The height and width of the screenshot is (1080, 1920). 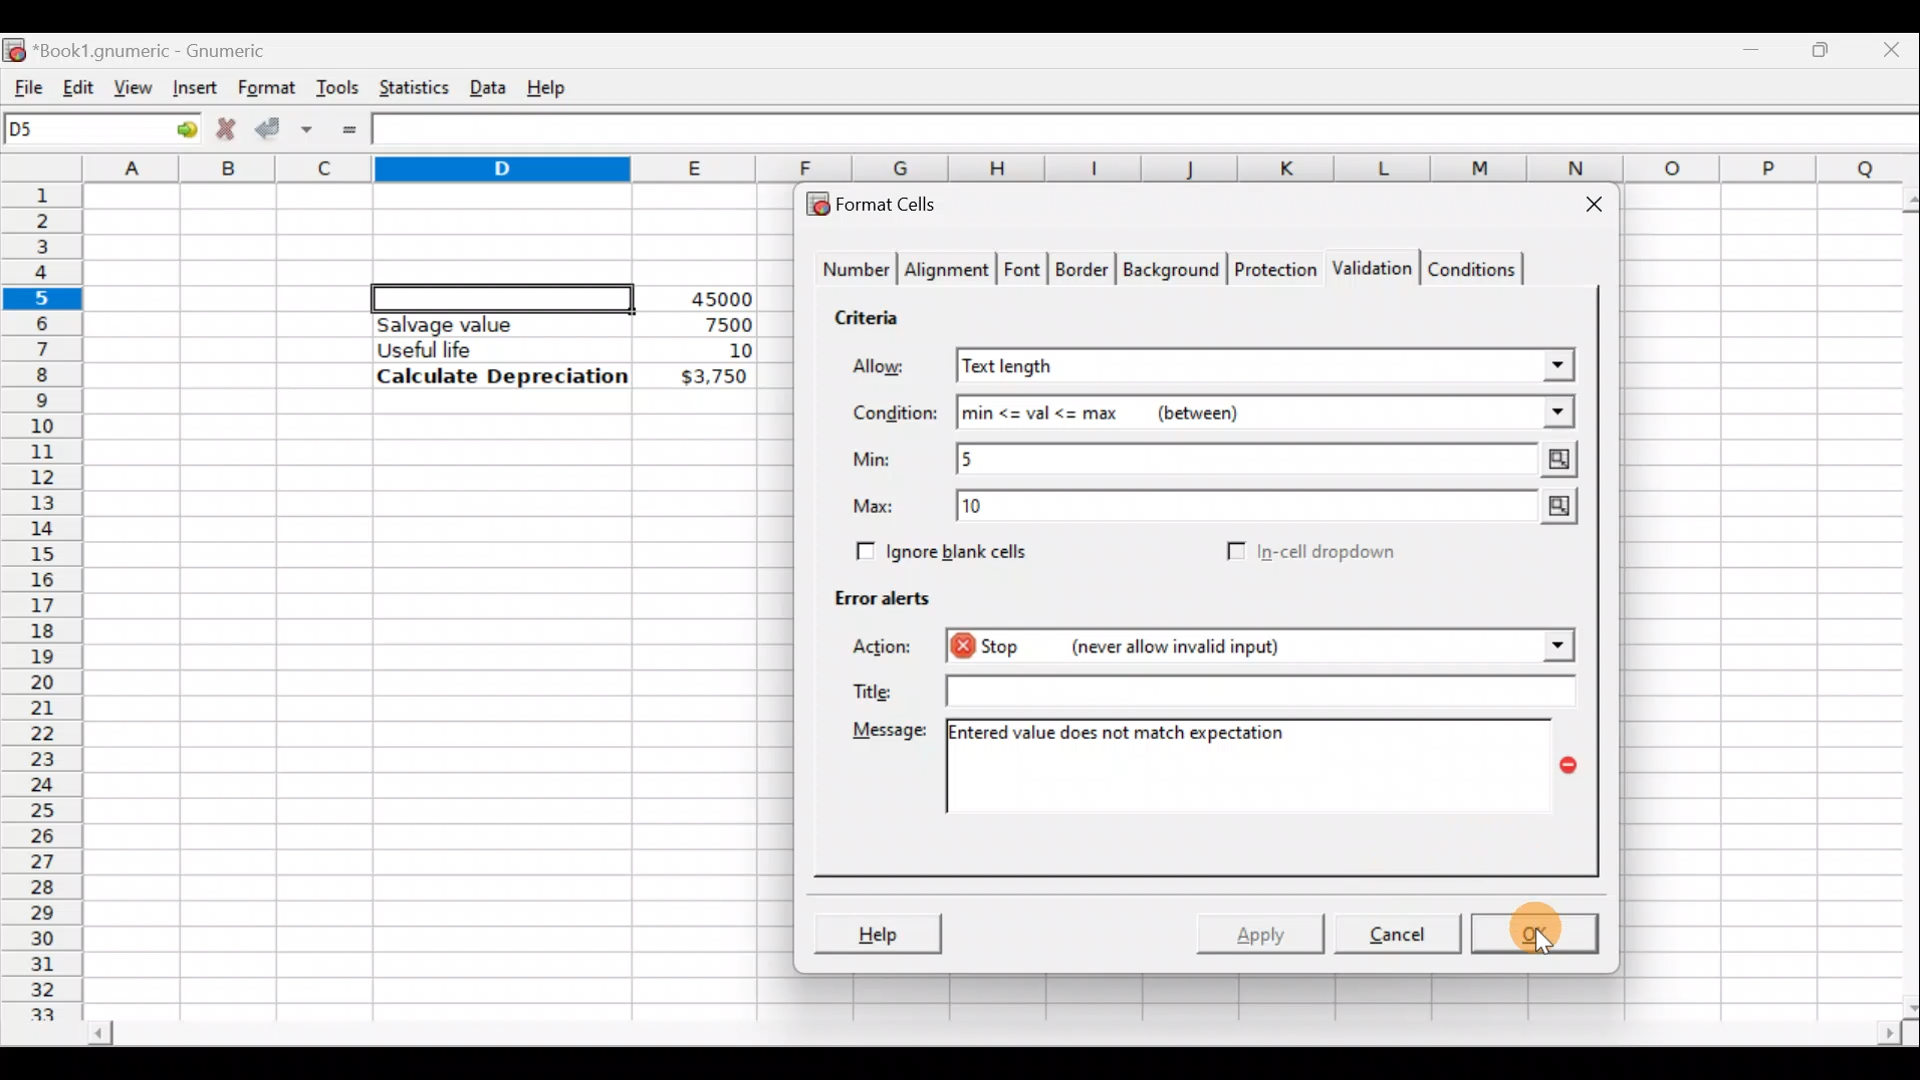 I want to click on 10, so click(x=716, y=351).